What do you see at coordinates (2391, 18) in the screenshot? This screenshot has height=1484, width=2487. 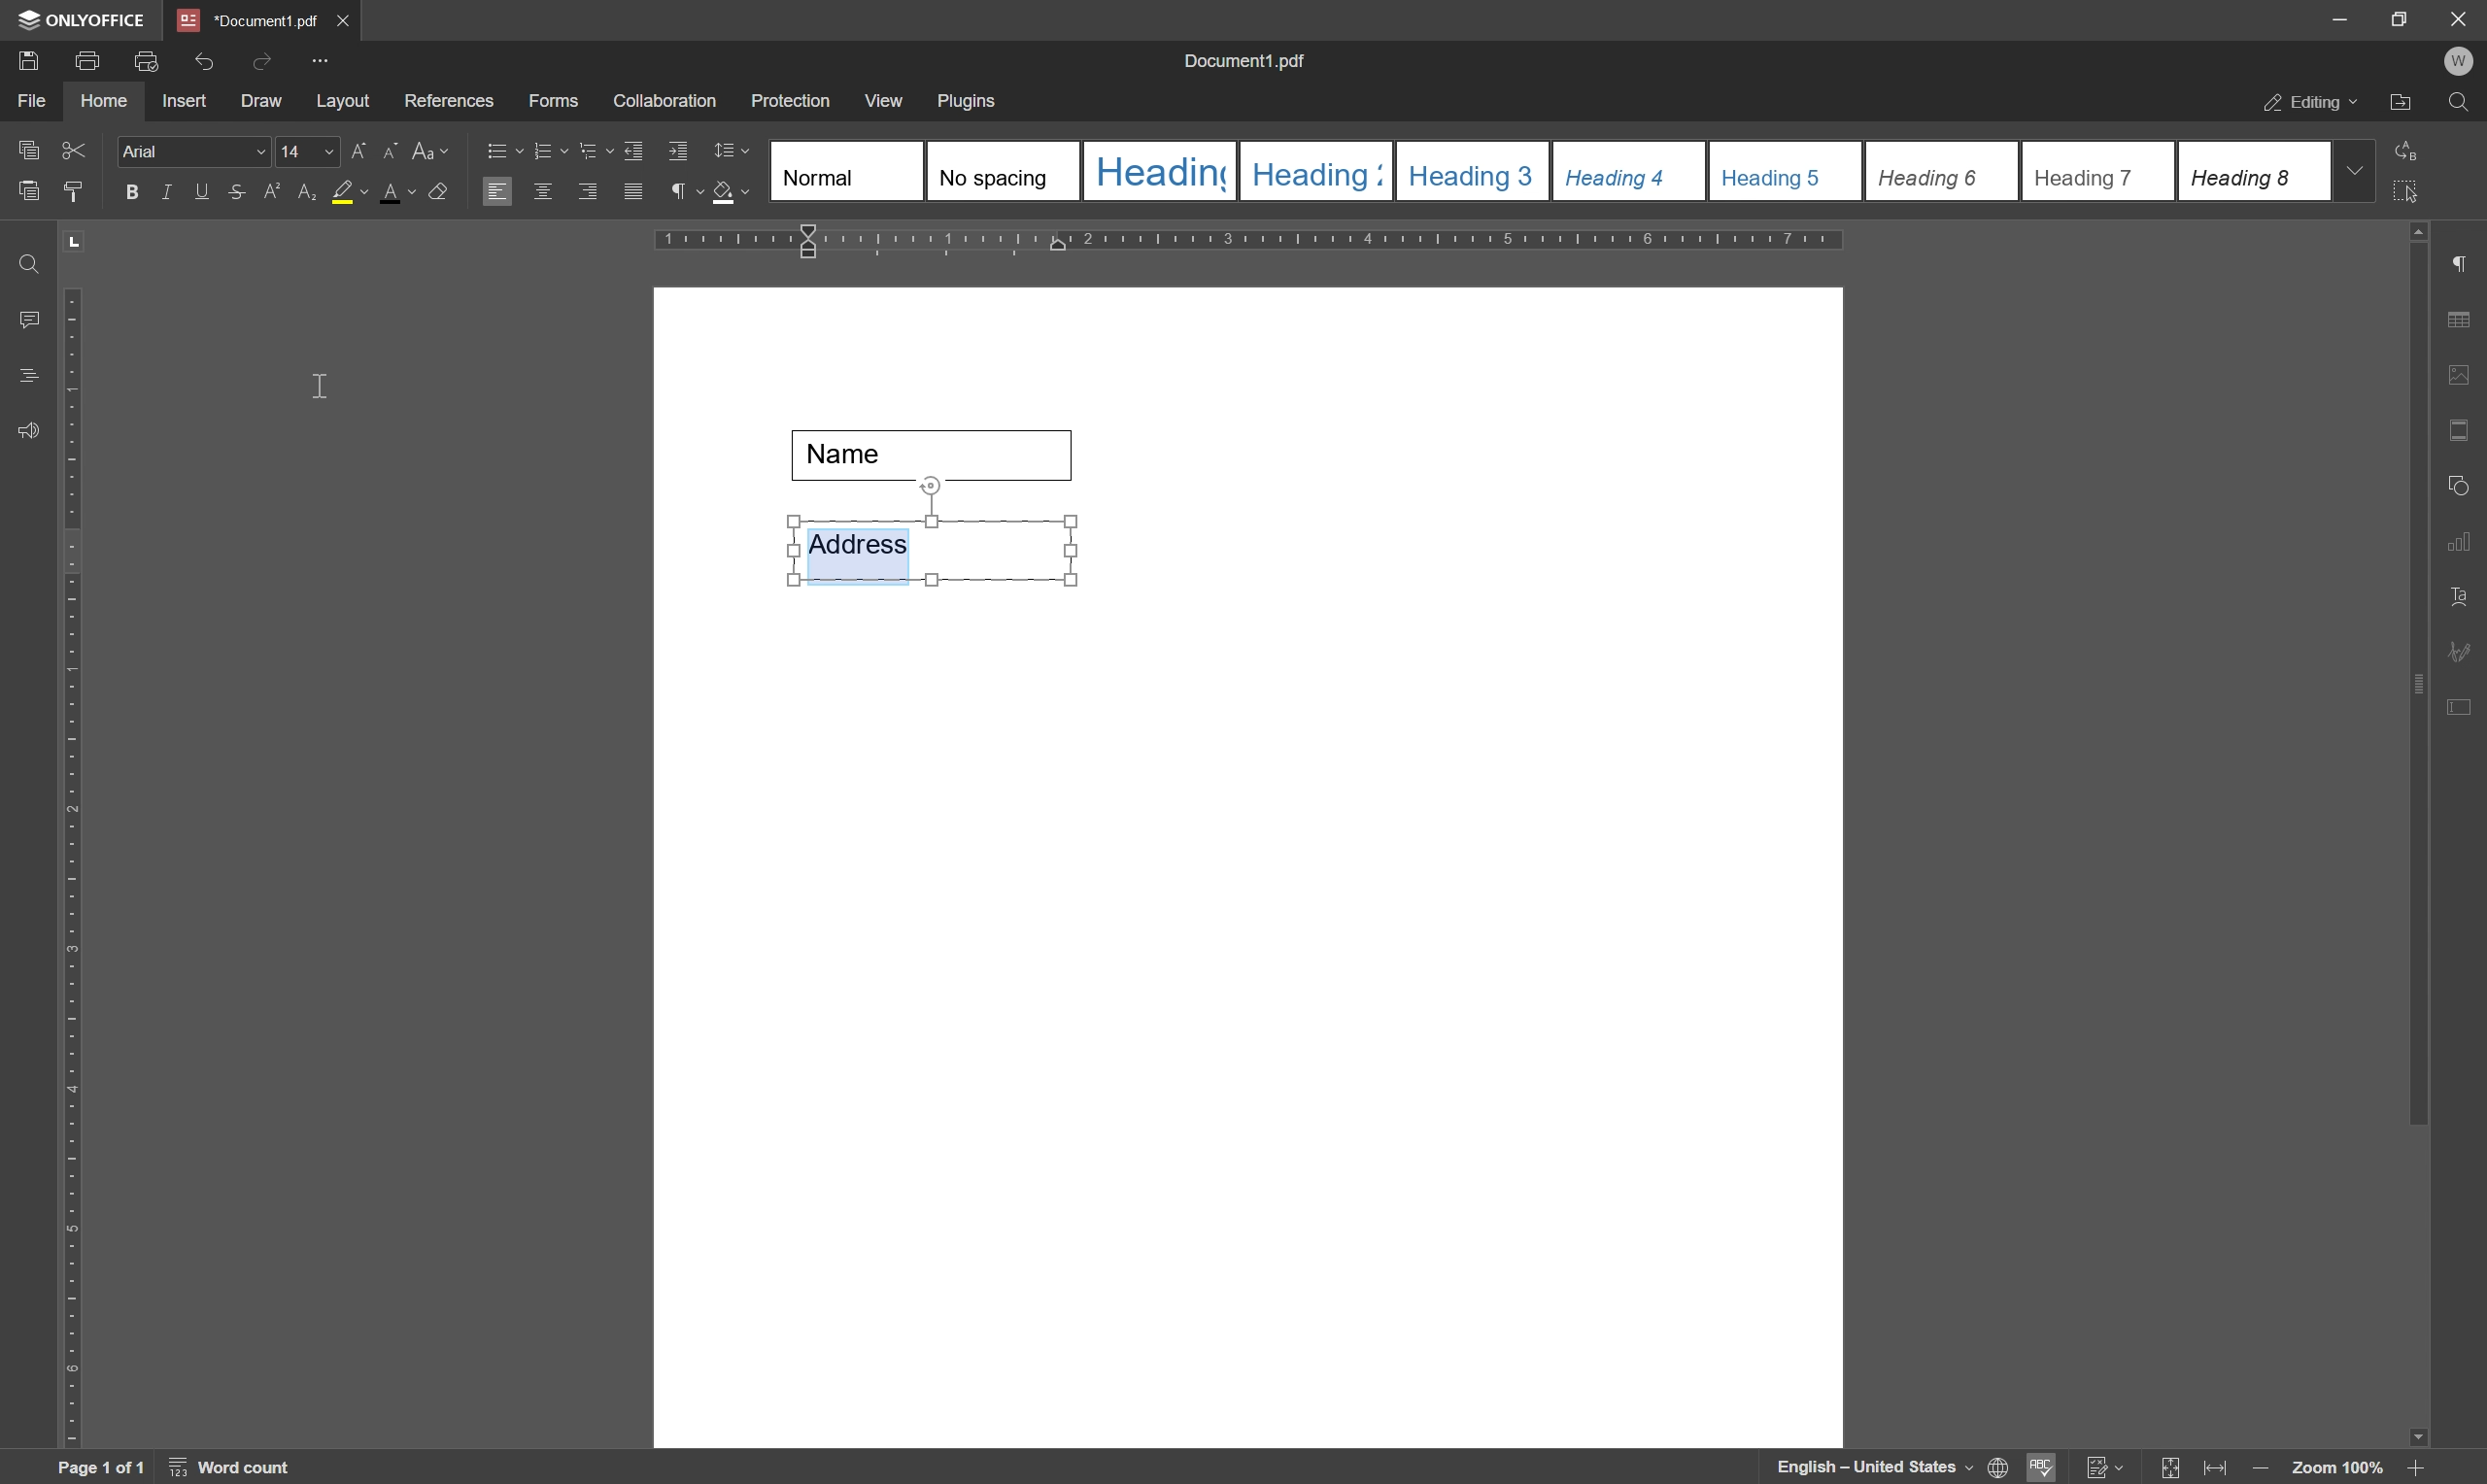 I see `restore down` at bounding box center [2391, 18].